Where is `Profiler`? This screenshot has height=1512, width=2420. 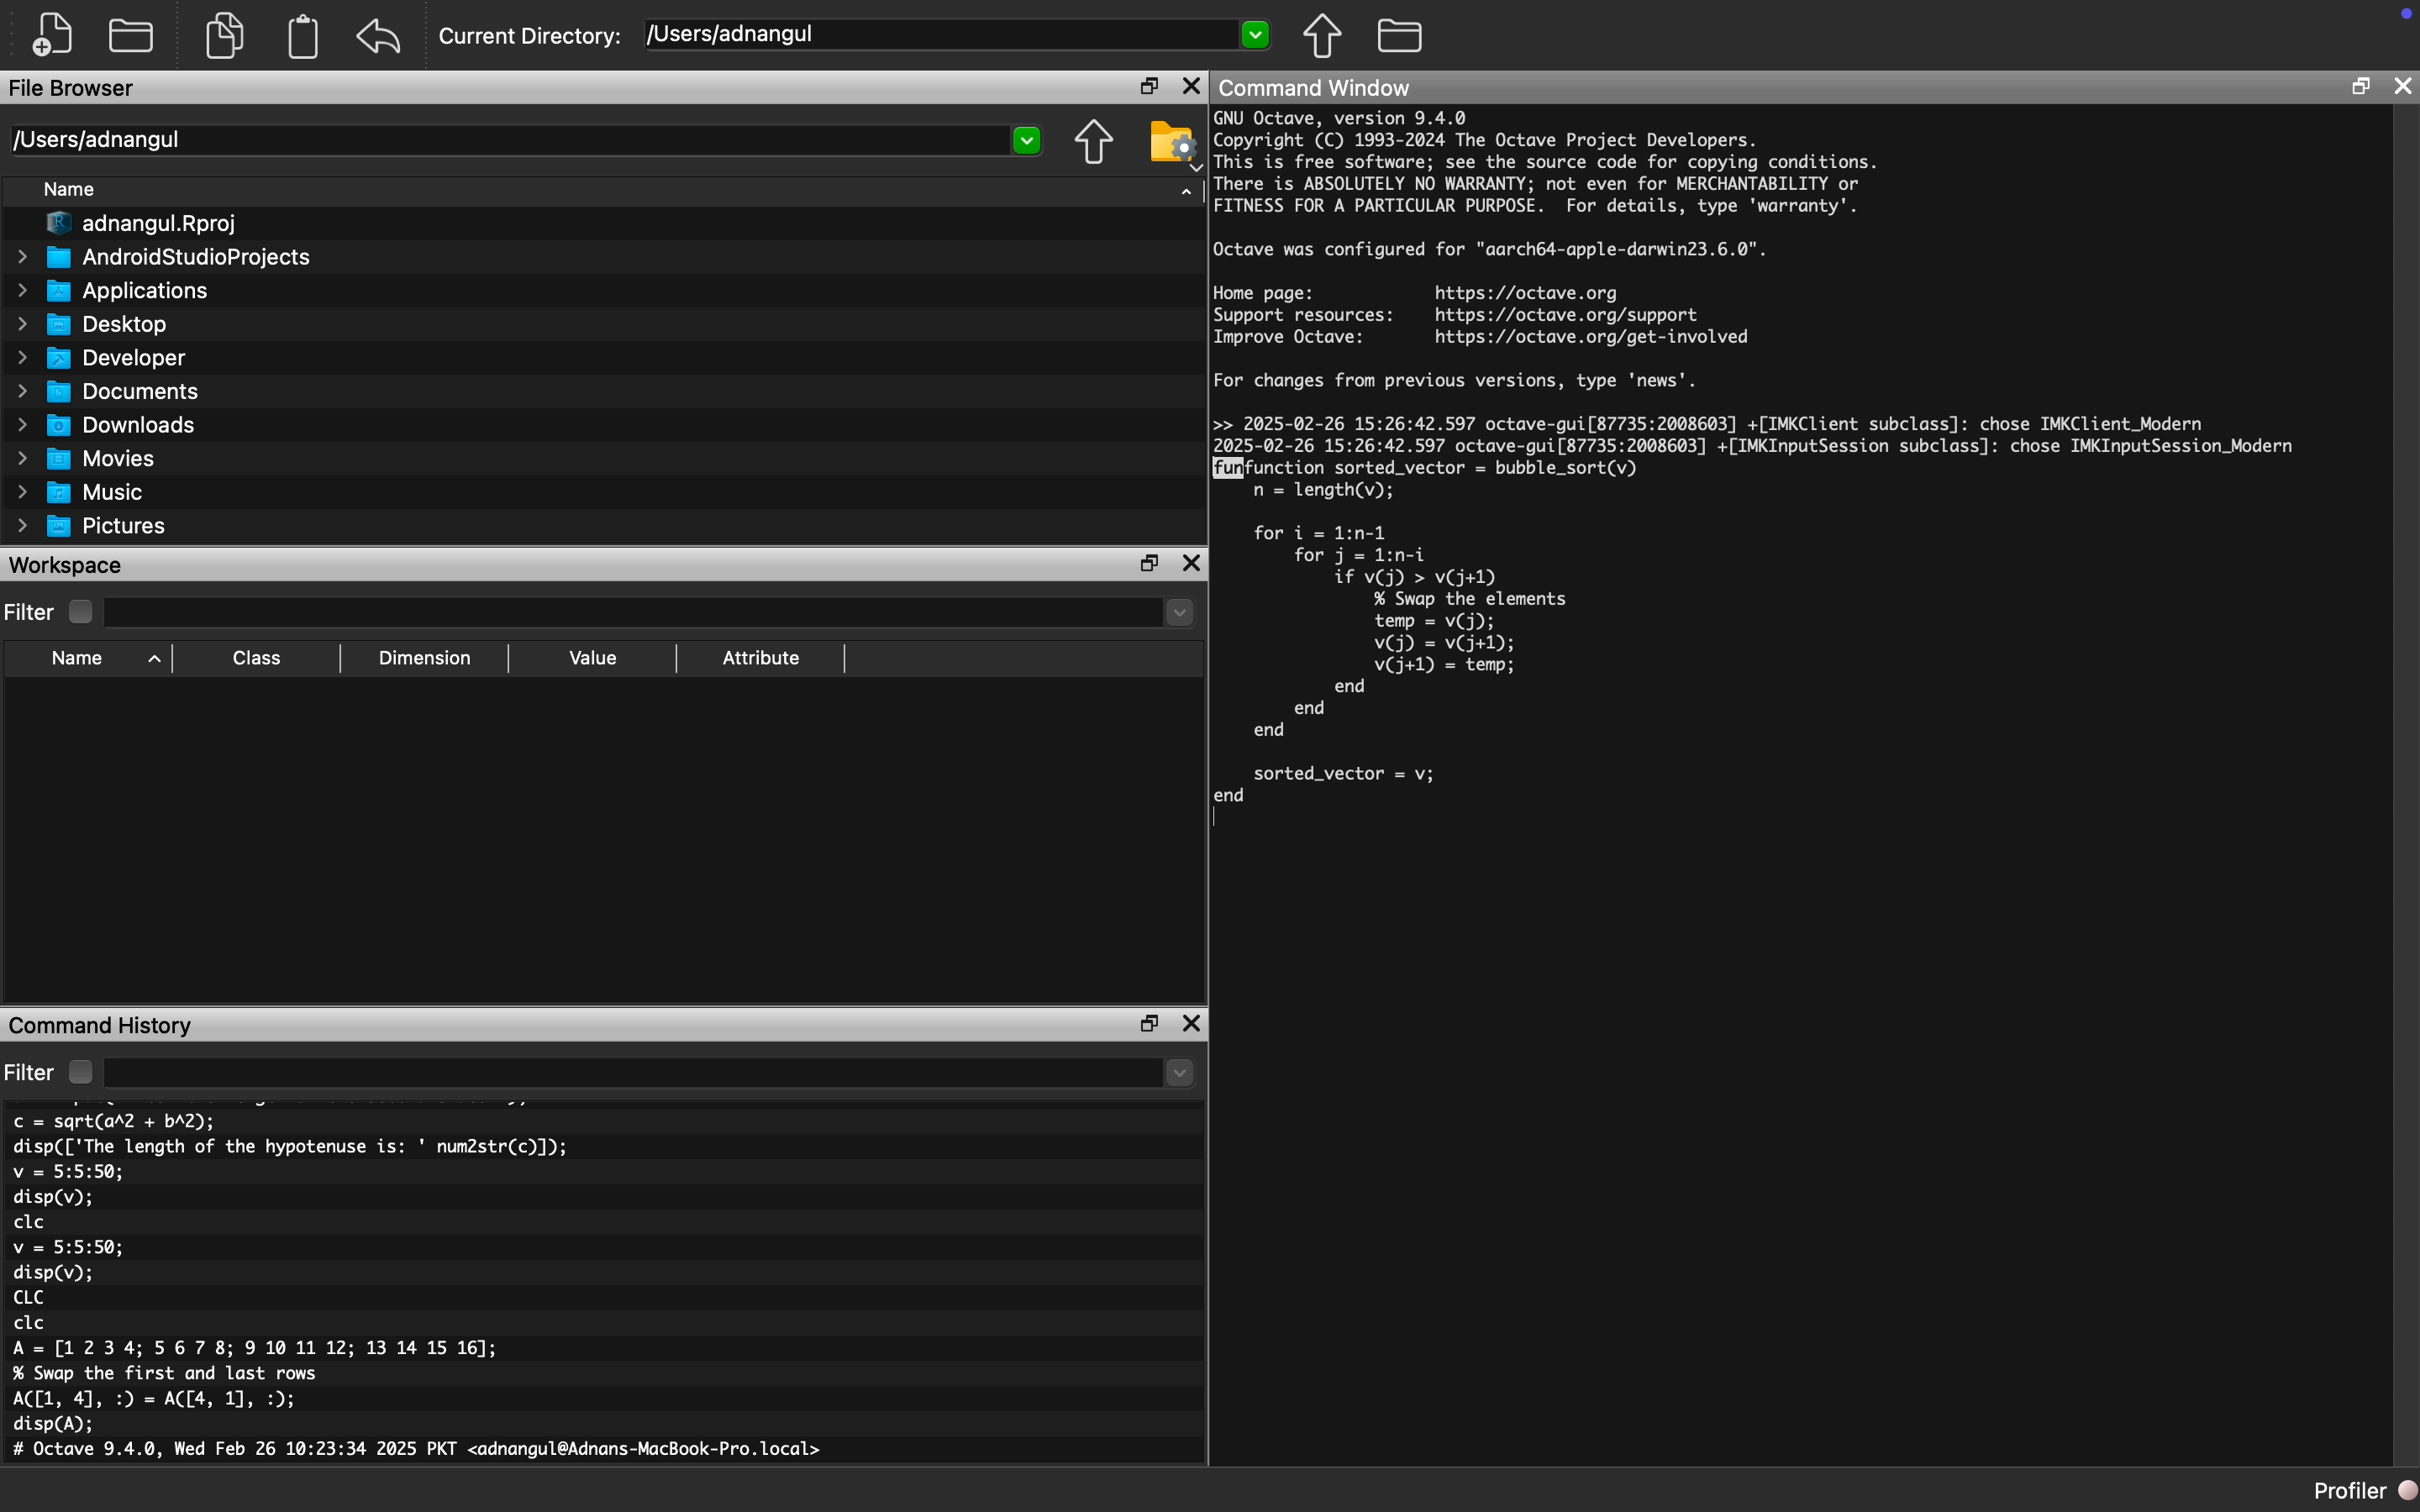
Profiler is located at coordinates (2365, 1492).